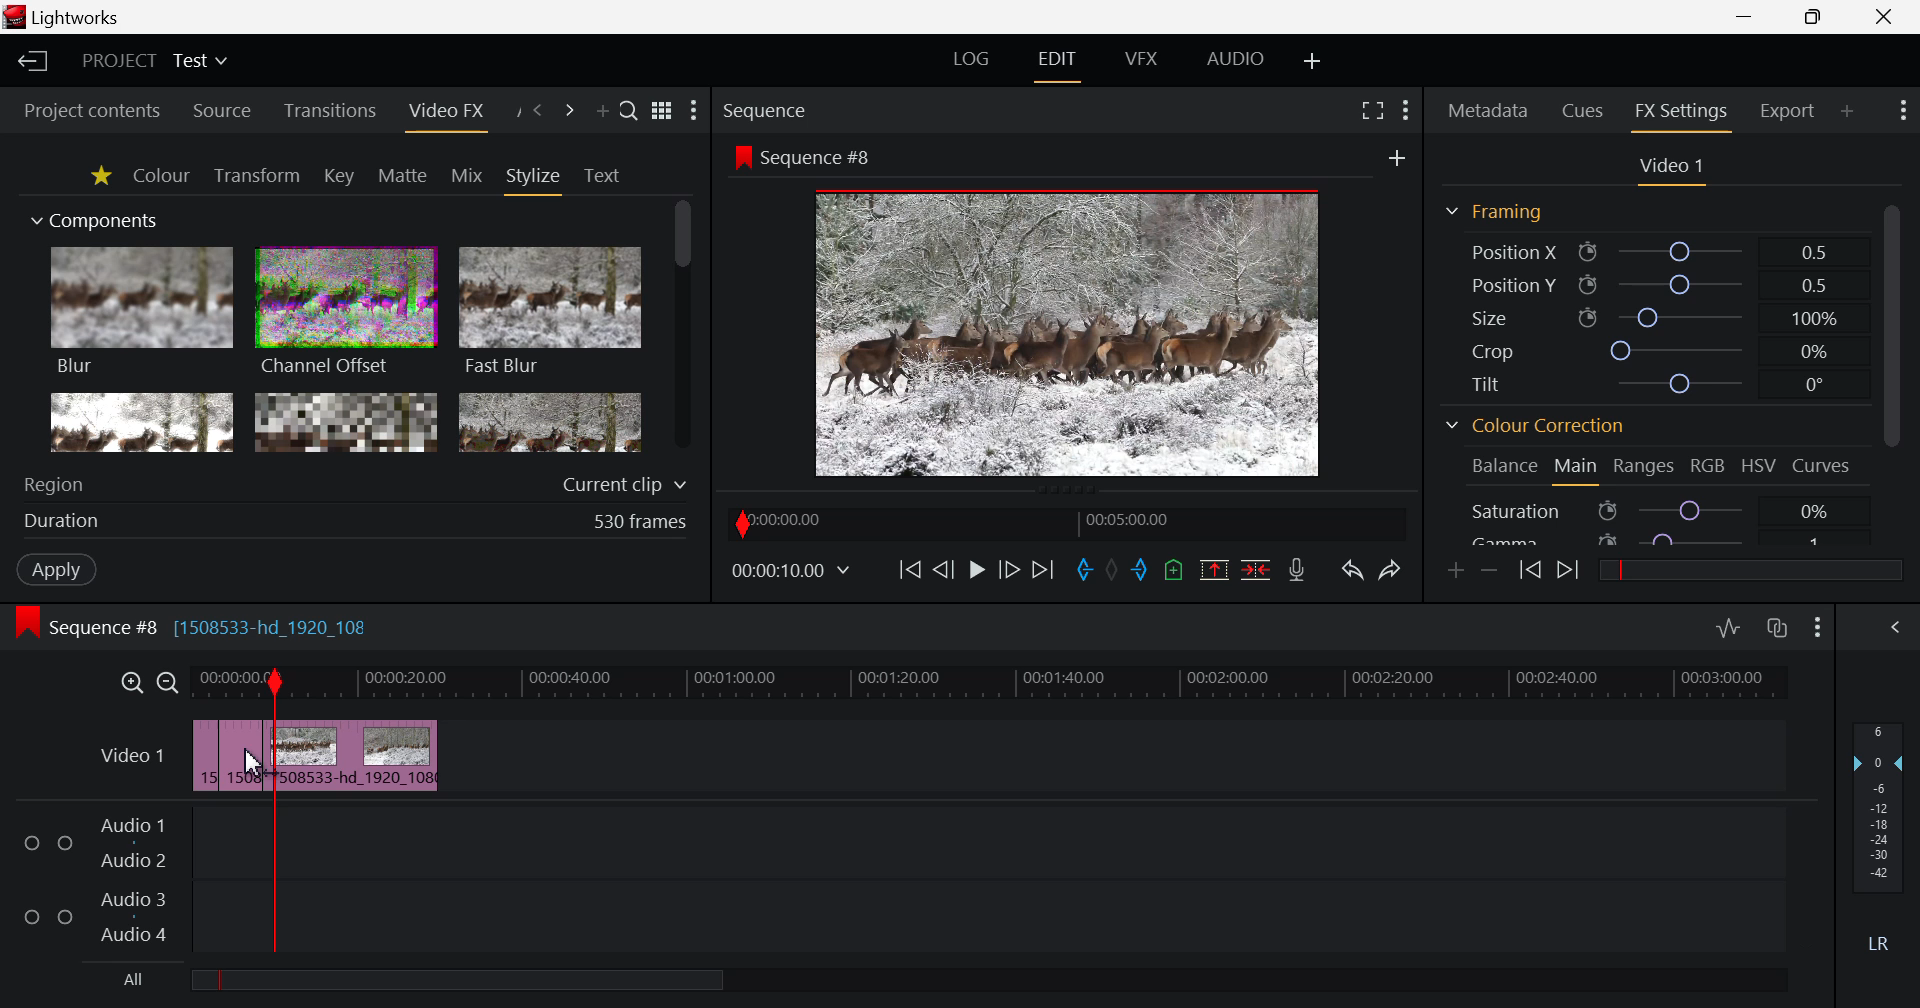 Image resolution: width=1920 pixels, height=1008 pixels. What do you see at coordinates (344, 422) in the screenshot?
I see `Mosaic` at bounding box center [344, 422].